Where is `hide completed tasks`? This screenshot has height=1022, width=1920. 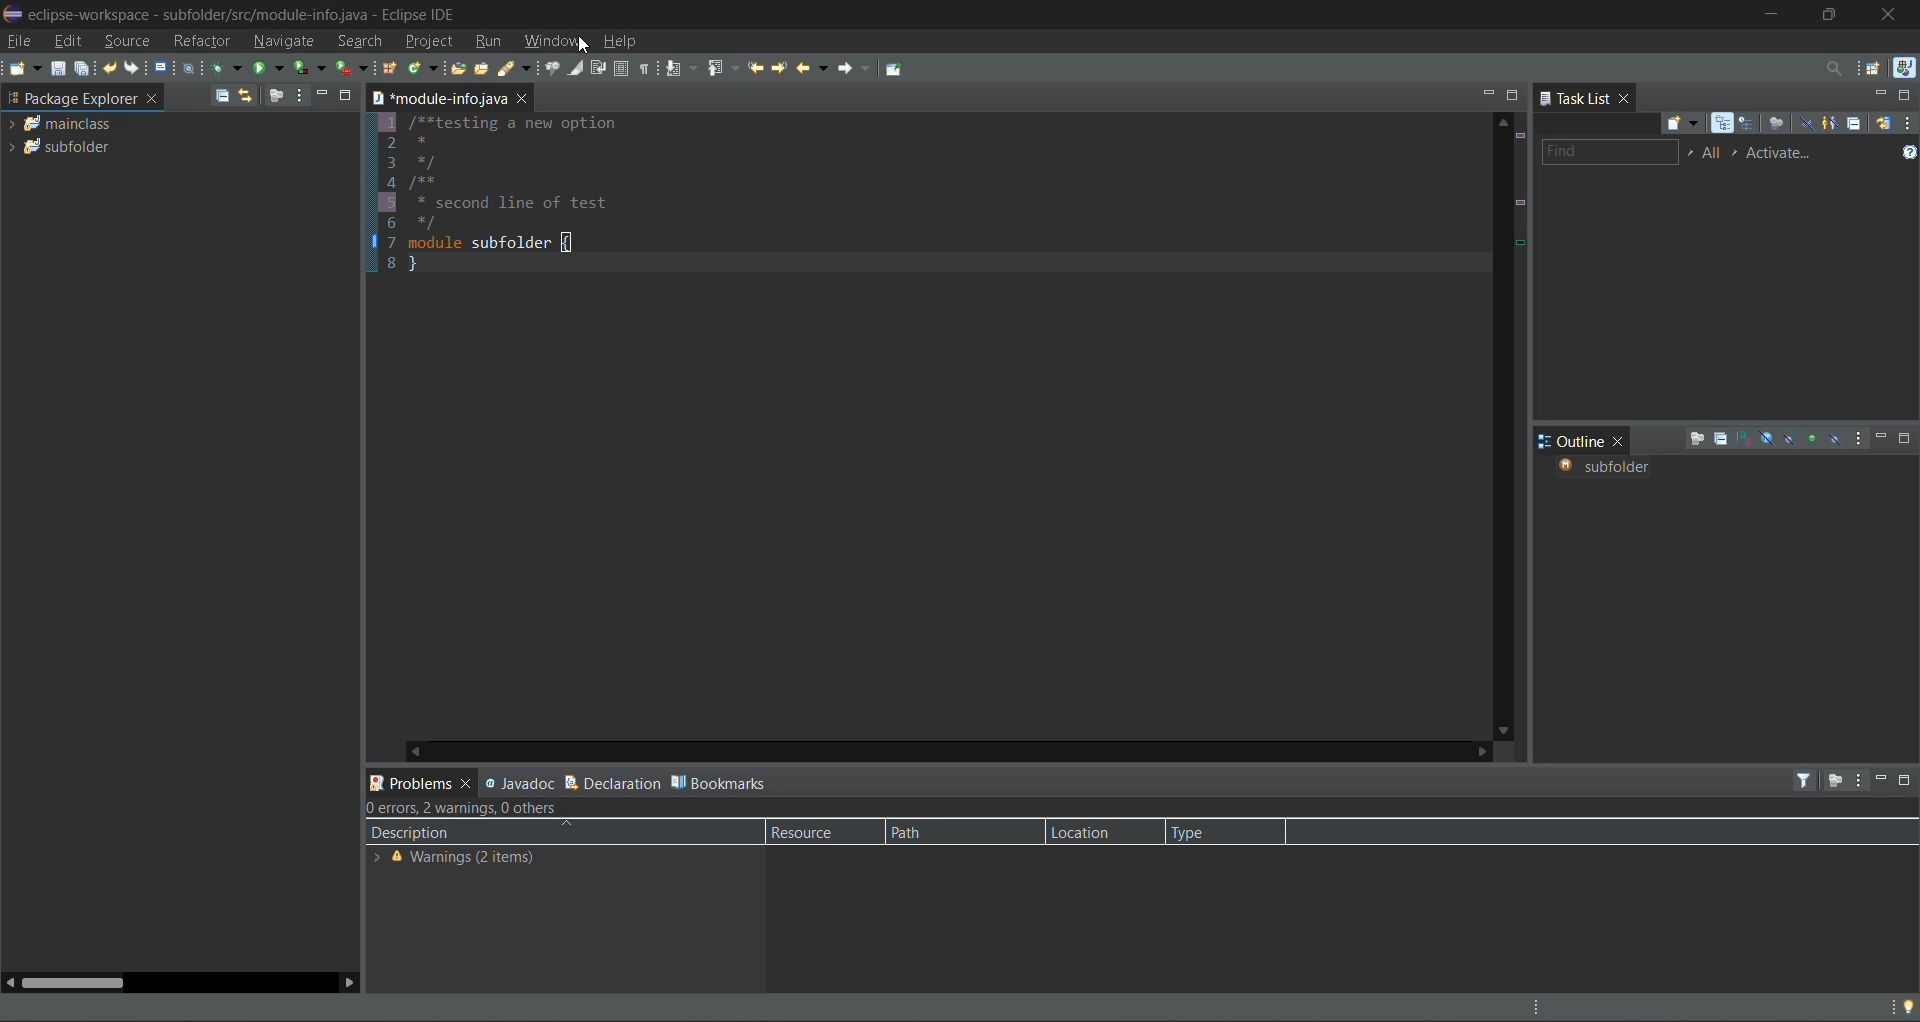
hide completed tasks is located at coordinates (1804, 125).